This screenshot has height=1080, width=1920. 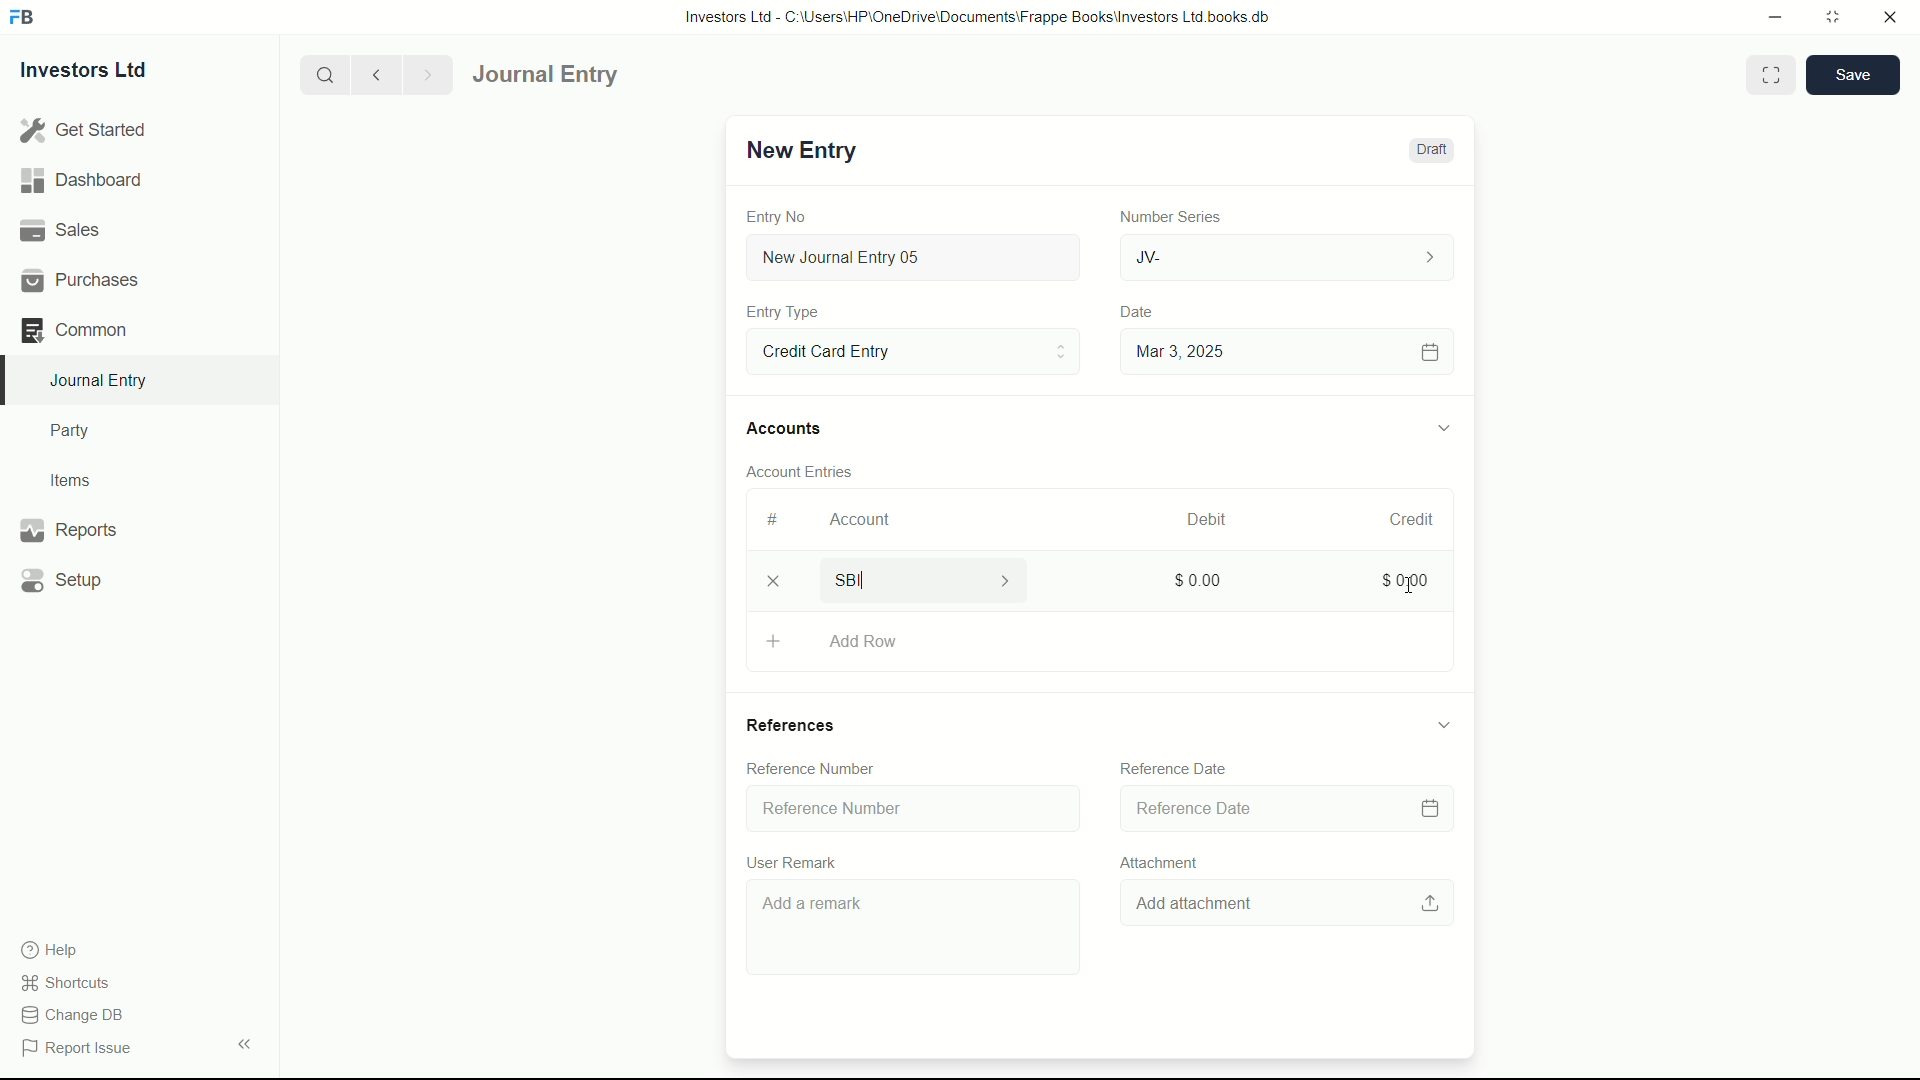 What do you see at coordinates (1832, 15) in the screenshot?
I see `maximize` at bounding box center [1832, 15].